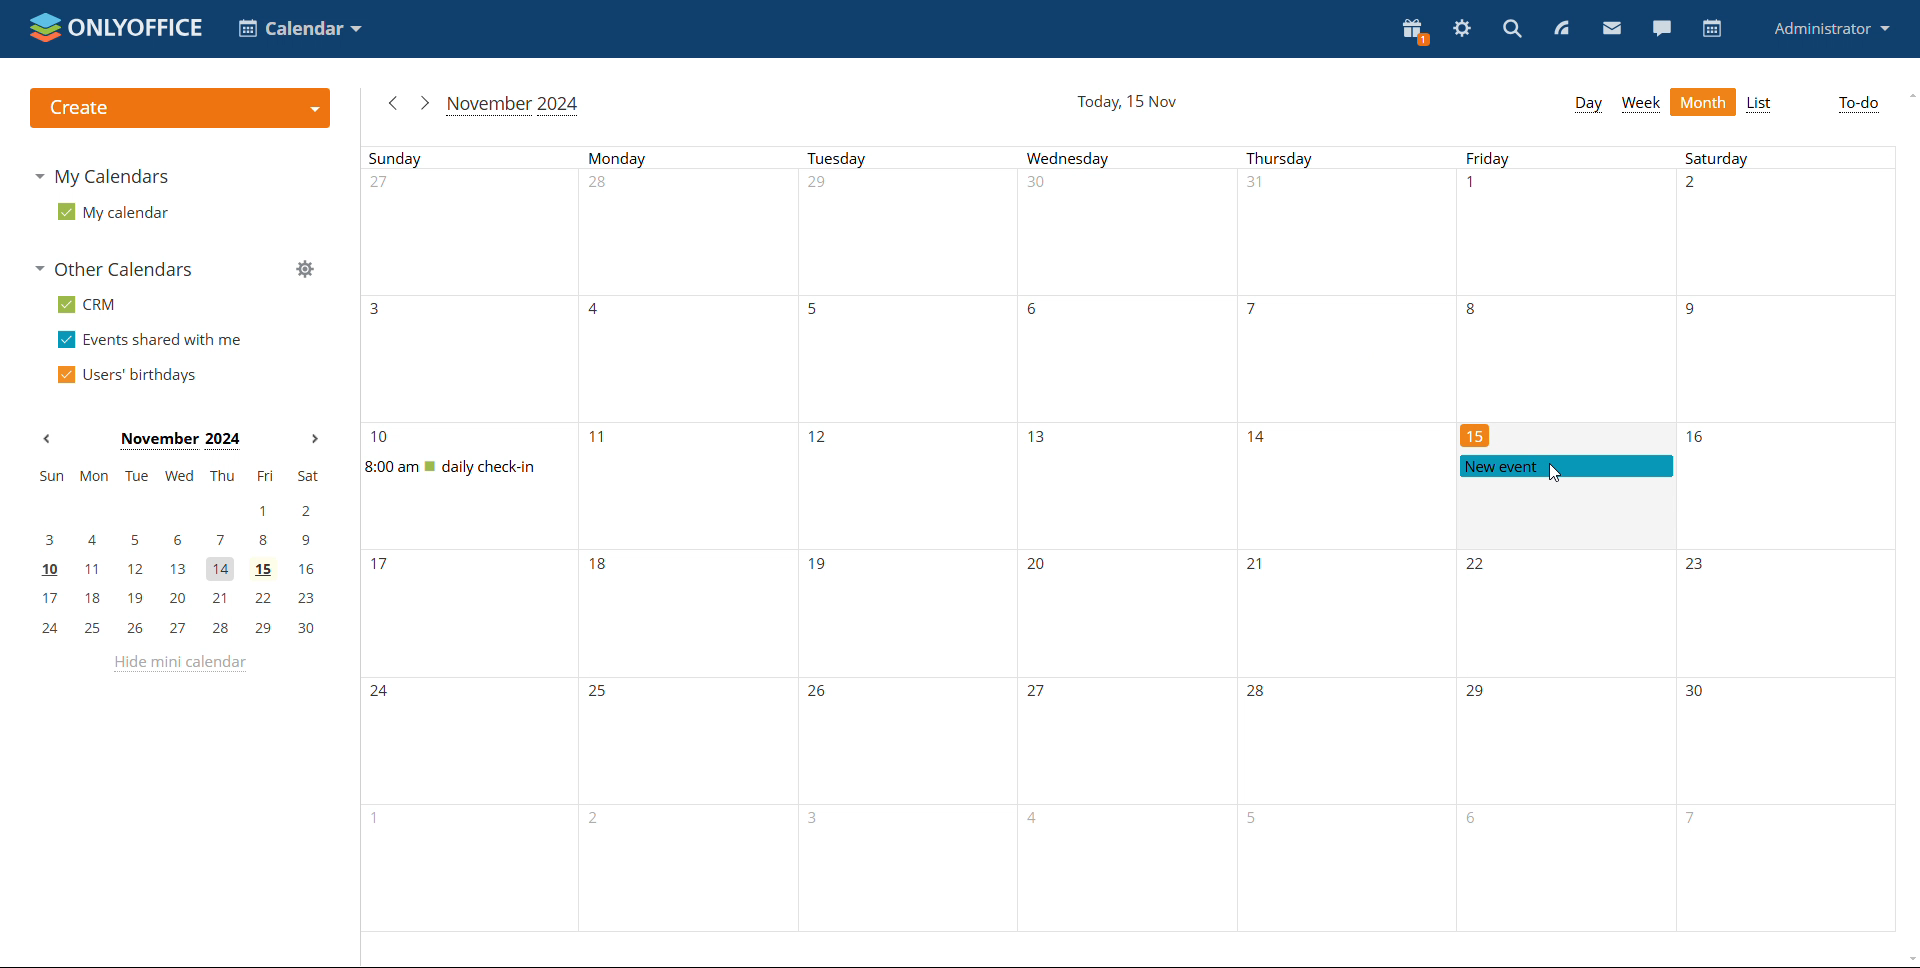  I want to click on Number, so click(602, 186).